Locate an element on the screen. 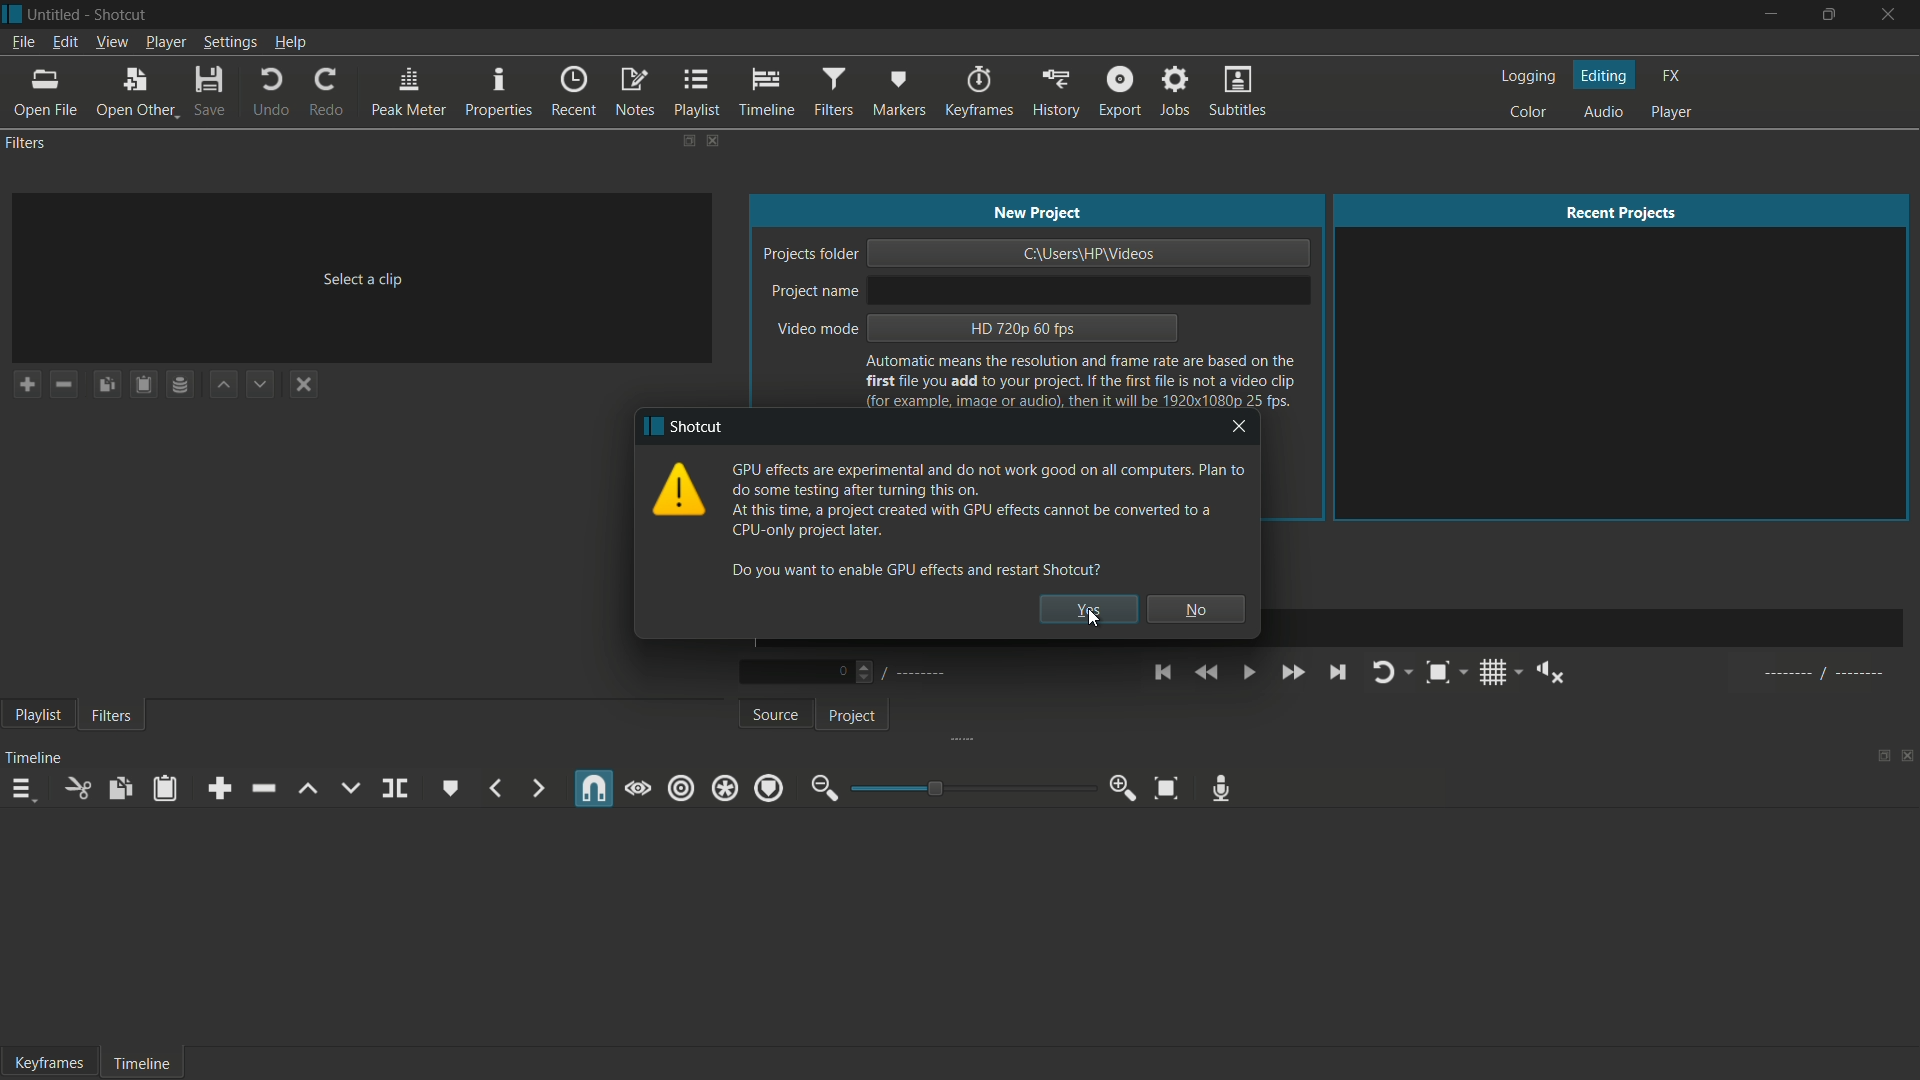 This screenshot has height=1080, width=1920. file menu is located at coordinates (18, 43).